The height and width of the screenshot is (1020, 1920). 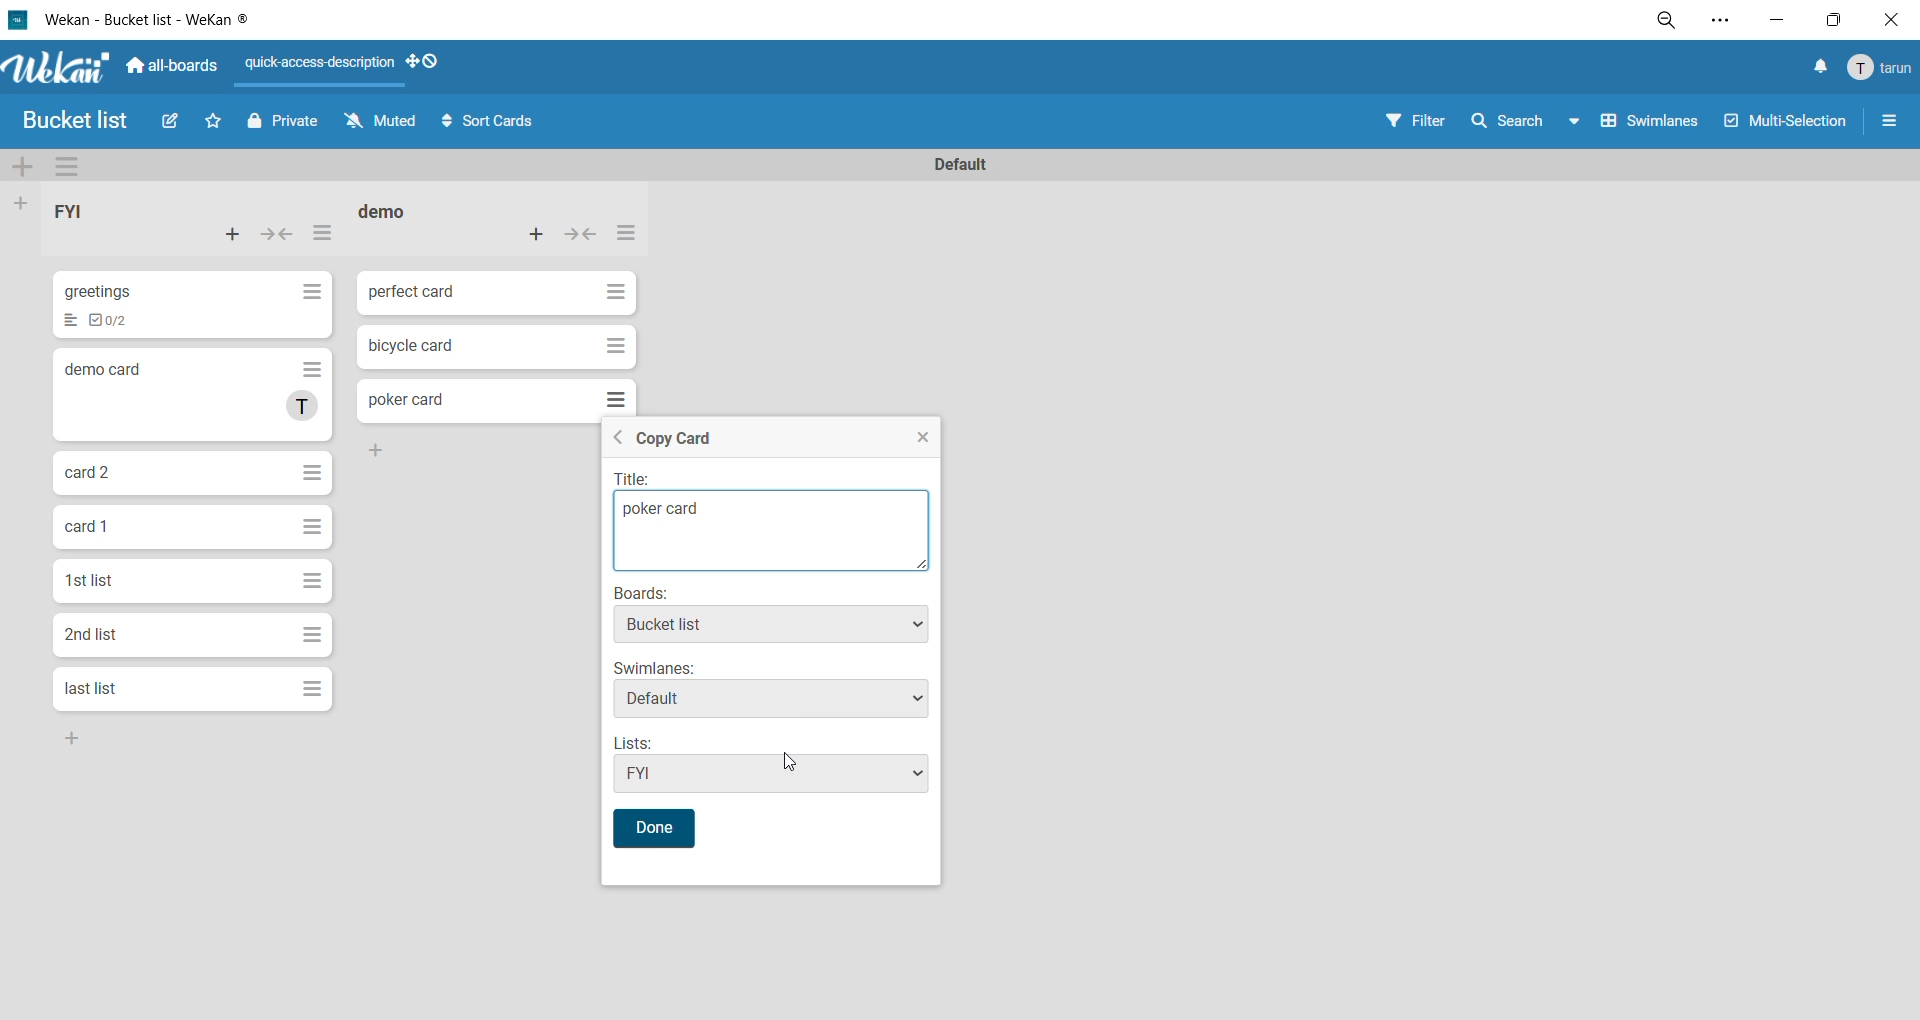 What do you see at coordinates (93, 580) in the screenshot?
I see `1st list` at bounding box center [93, 580].